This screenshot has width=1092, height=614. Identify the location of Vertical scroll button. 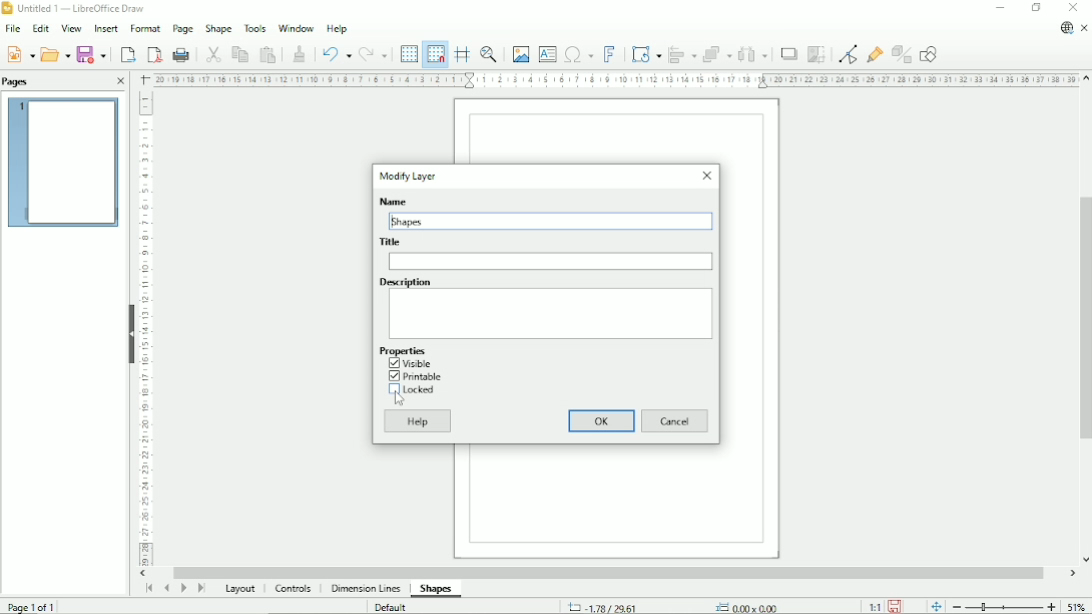
(1084, 559).